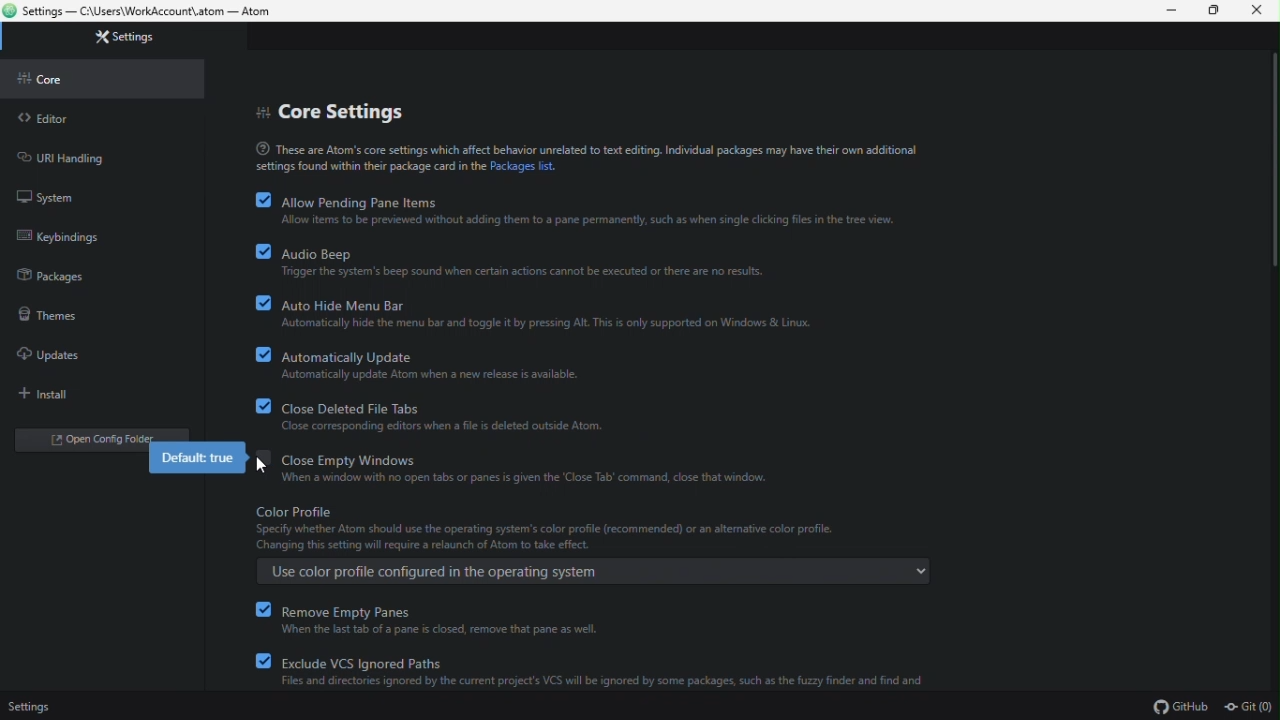 The height and width of the screenshot is (720, 1280). I want to click on Git (0), so click(1248, 707).